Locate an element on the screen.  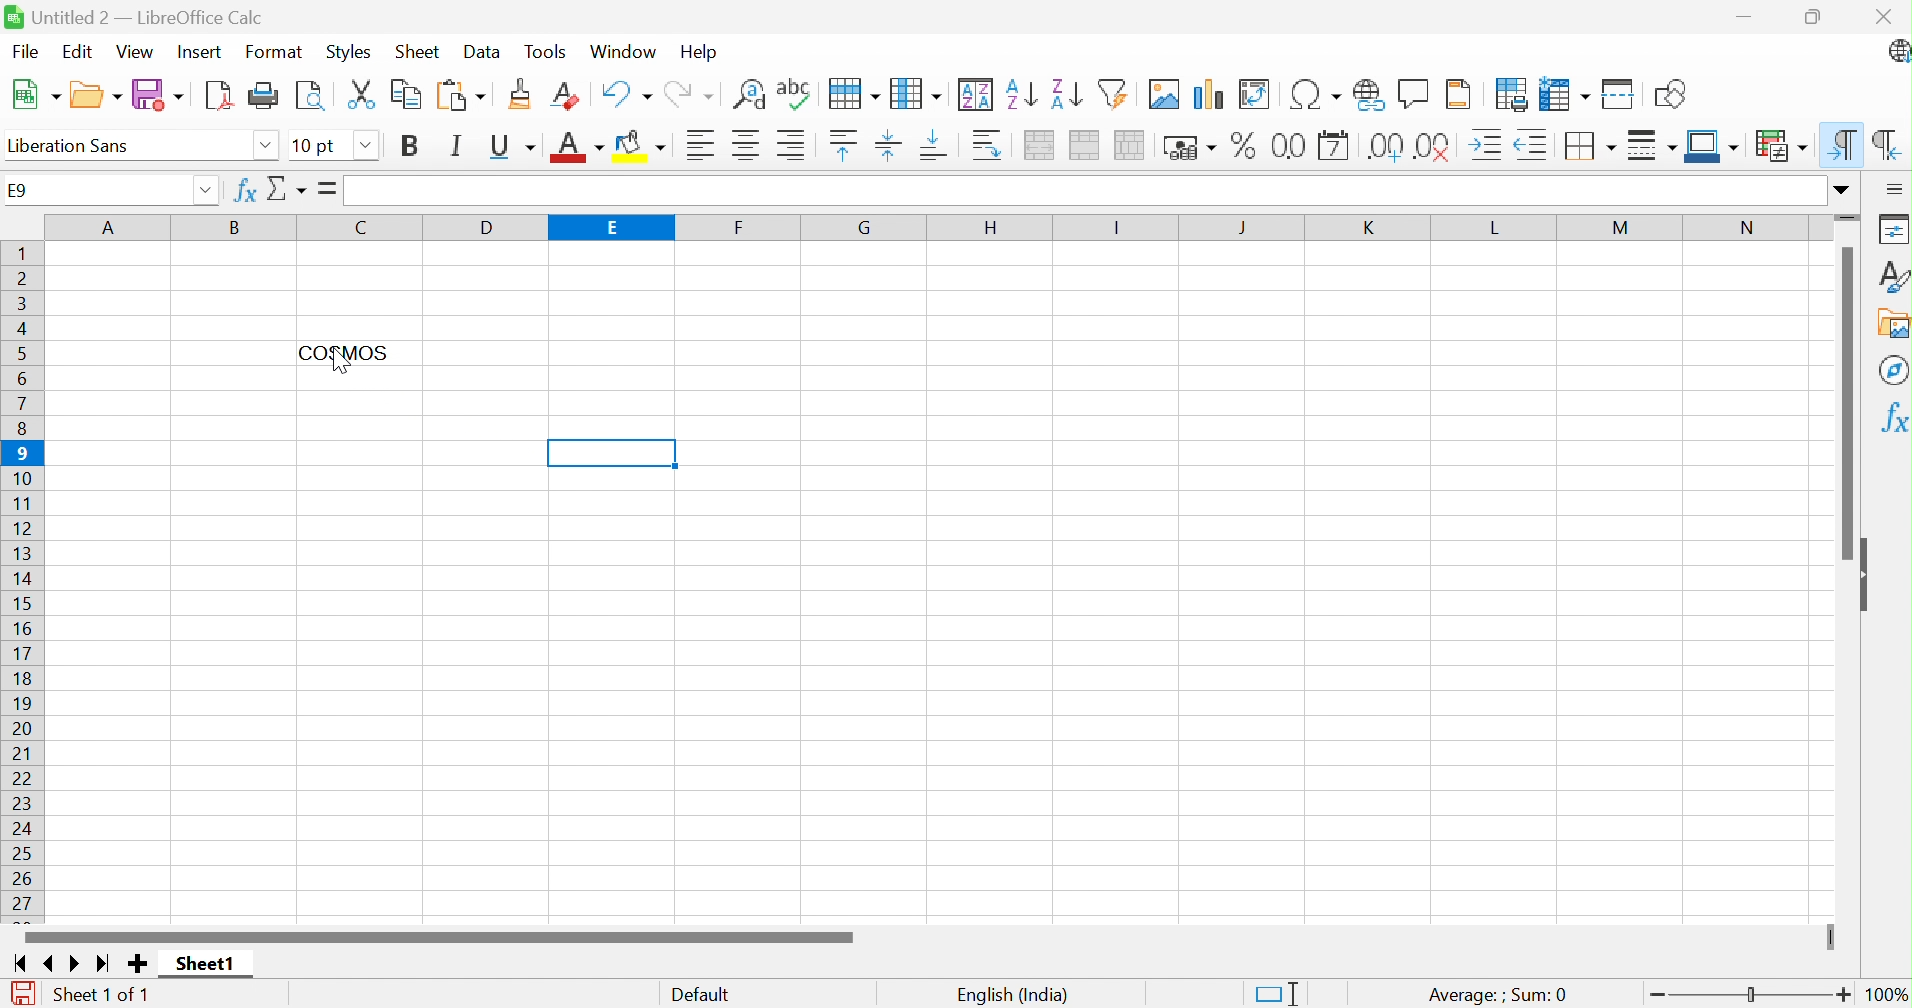
Show draw functions is located at coordinates (1671, 95).